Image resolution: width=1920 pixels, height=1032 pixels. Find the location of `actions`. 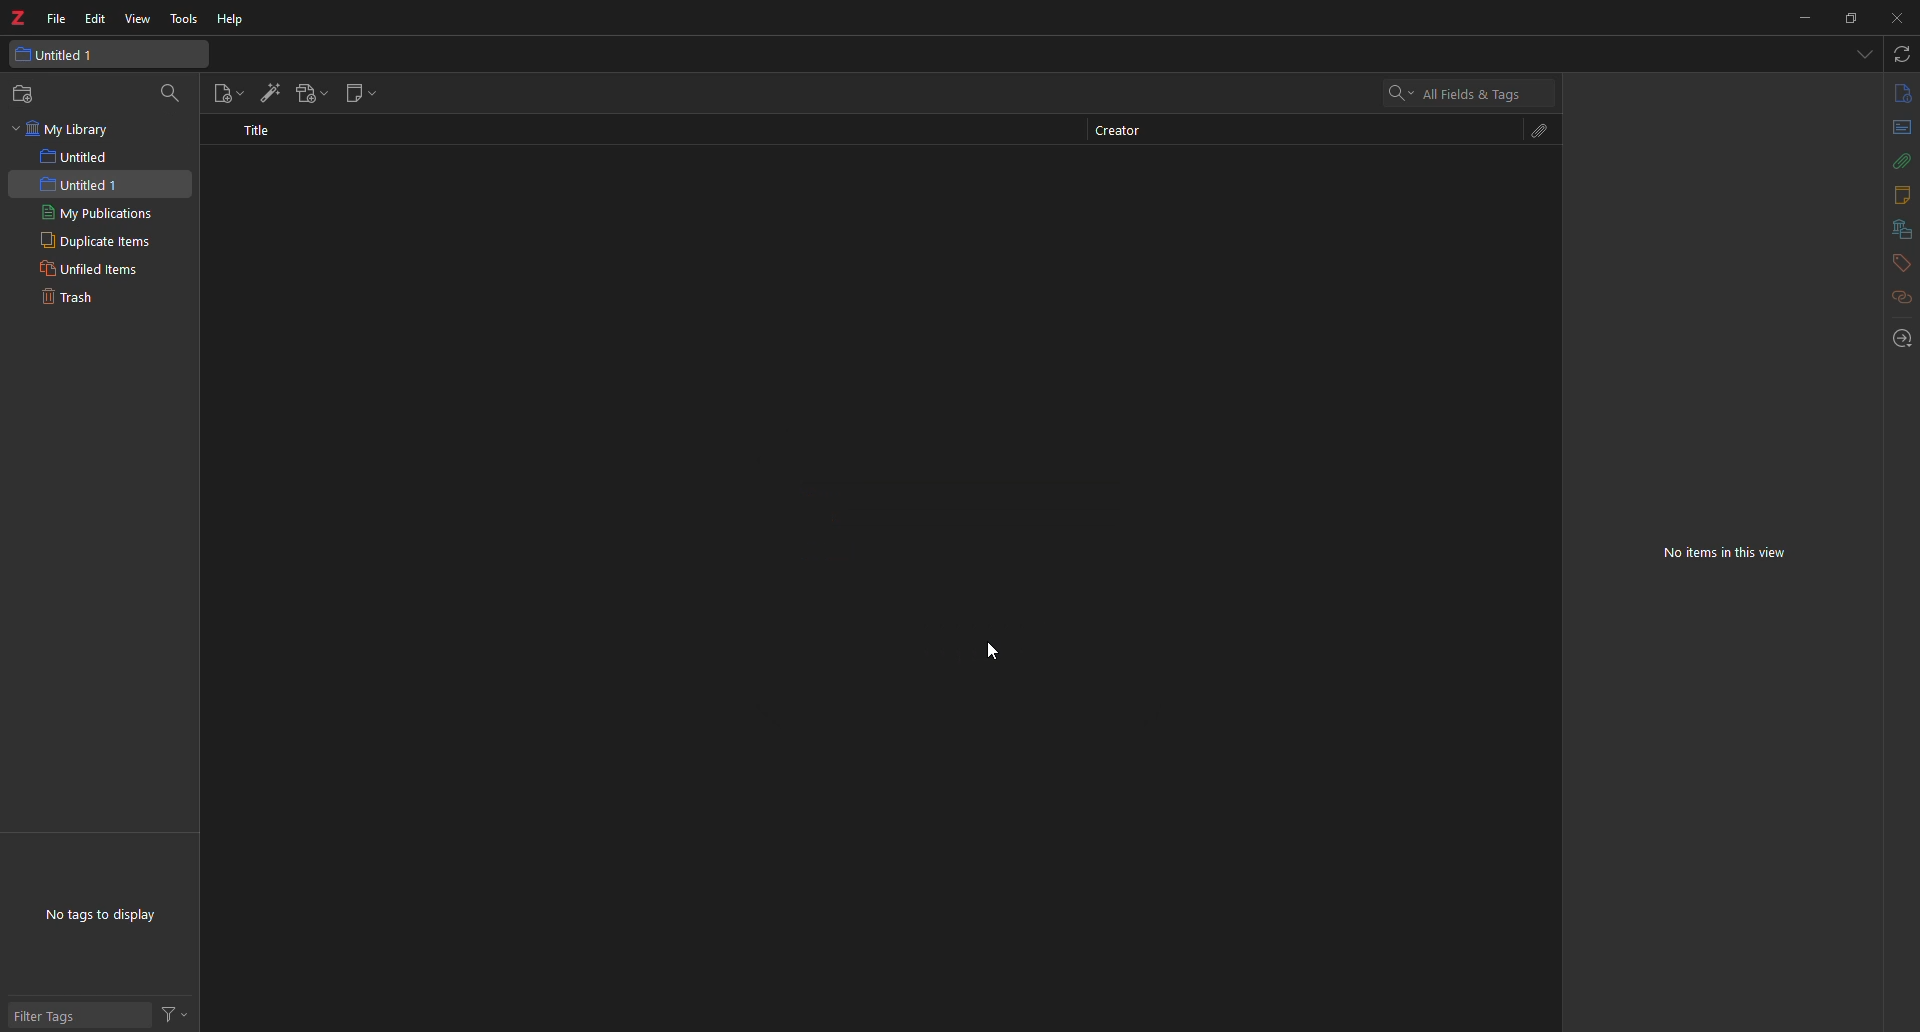

actions is located at coordinates (181, 1011).